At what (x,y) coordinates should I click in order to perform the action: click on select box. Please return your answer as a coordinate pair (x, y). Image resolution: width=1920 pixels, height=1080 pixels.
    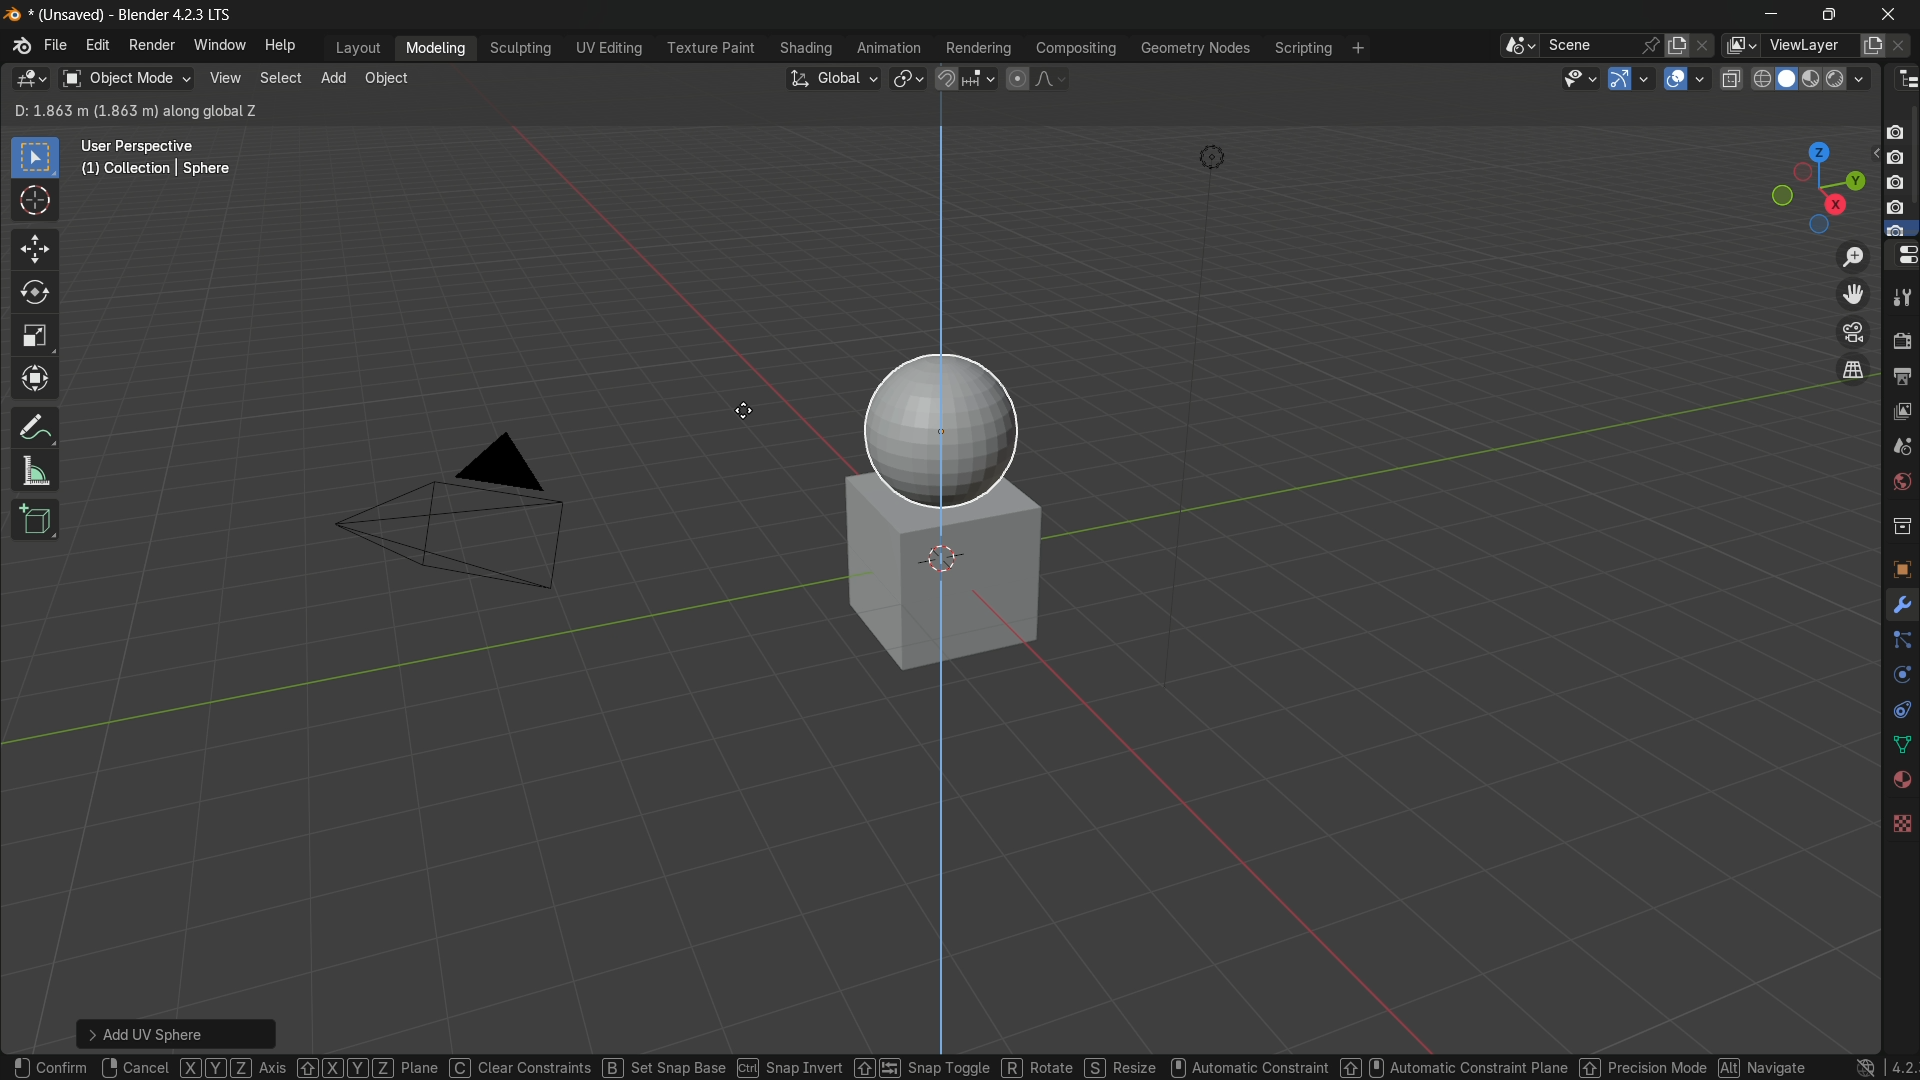
    Looking at the image, I should click on (35, 158).